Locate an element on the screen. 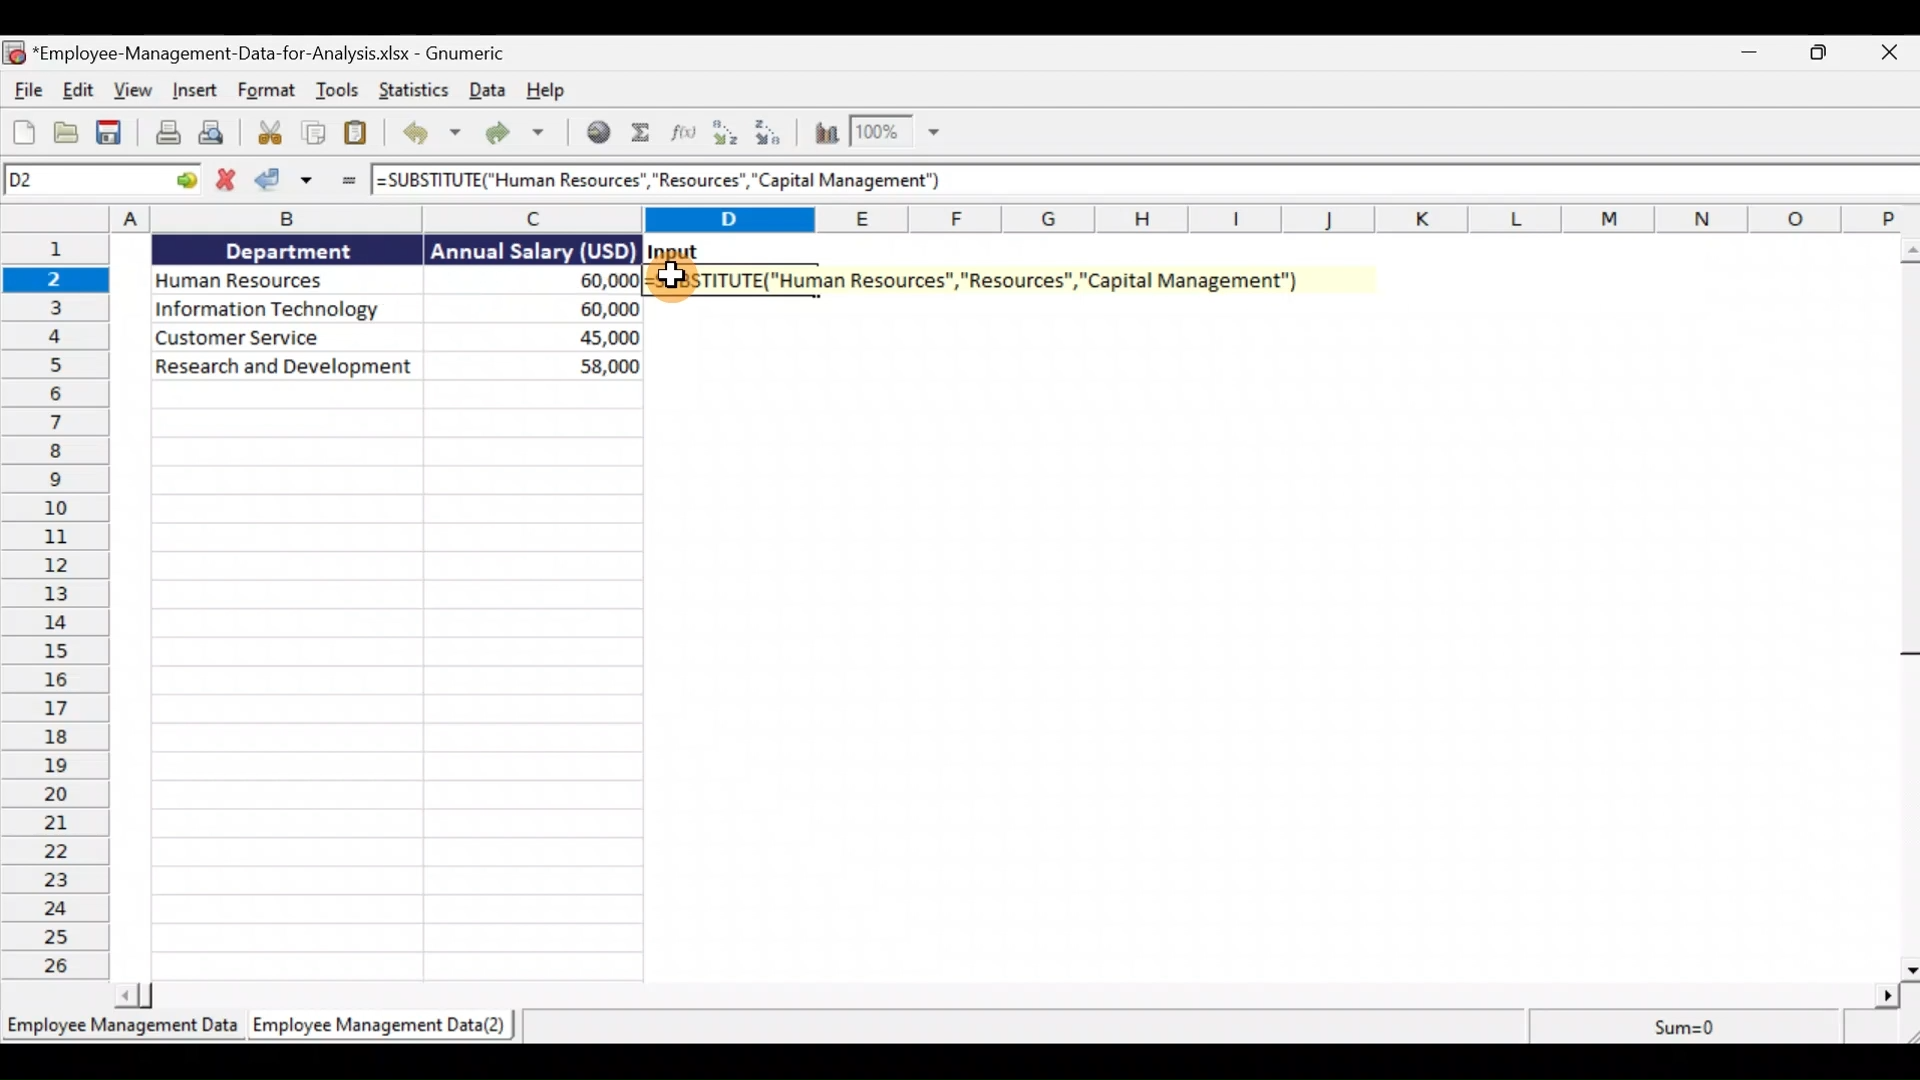 This screenshot has width=1920, height=1080. Cut the selection is located at coordinates (269, 135).